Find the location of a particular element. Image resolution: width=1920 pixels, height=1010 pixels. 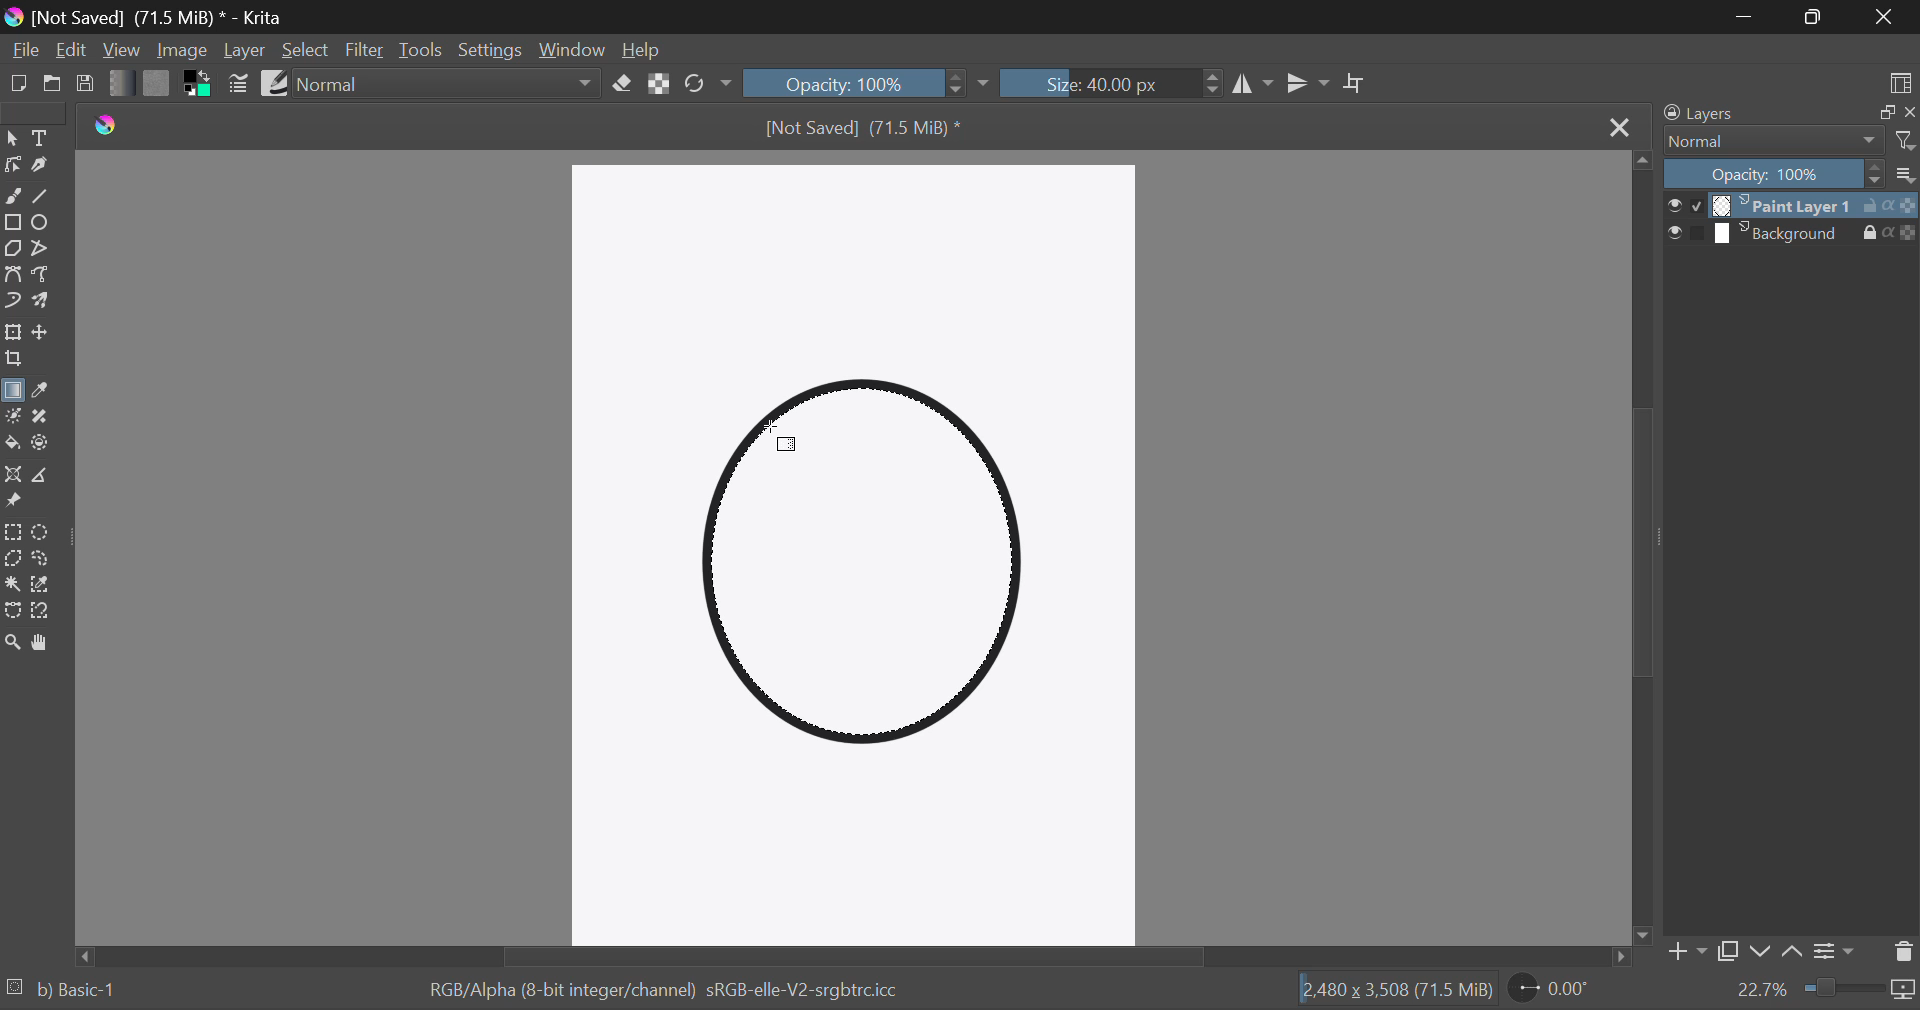

Vertical Mirror Flip is located at coordinates (1254, 84).